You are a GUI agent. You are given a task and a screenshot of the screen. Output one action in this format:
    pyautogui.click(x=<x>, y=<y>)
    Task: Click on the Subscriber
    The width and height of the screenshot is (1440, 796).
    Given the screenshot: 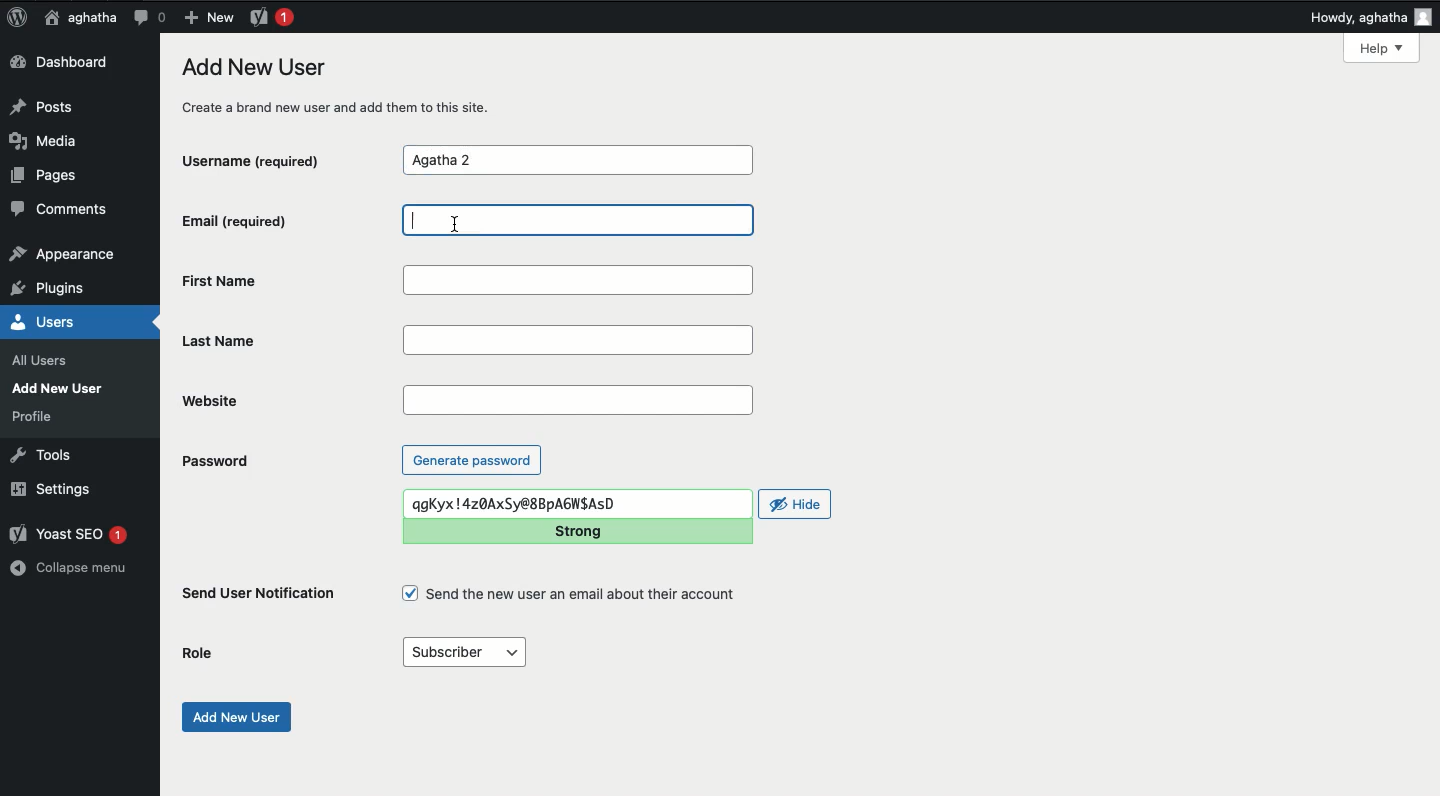 What is the action you would take?
    pyautogui.click(x=463, y=653)
    